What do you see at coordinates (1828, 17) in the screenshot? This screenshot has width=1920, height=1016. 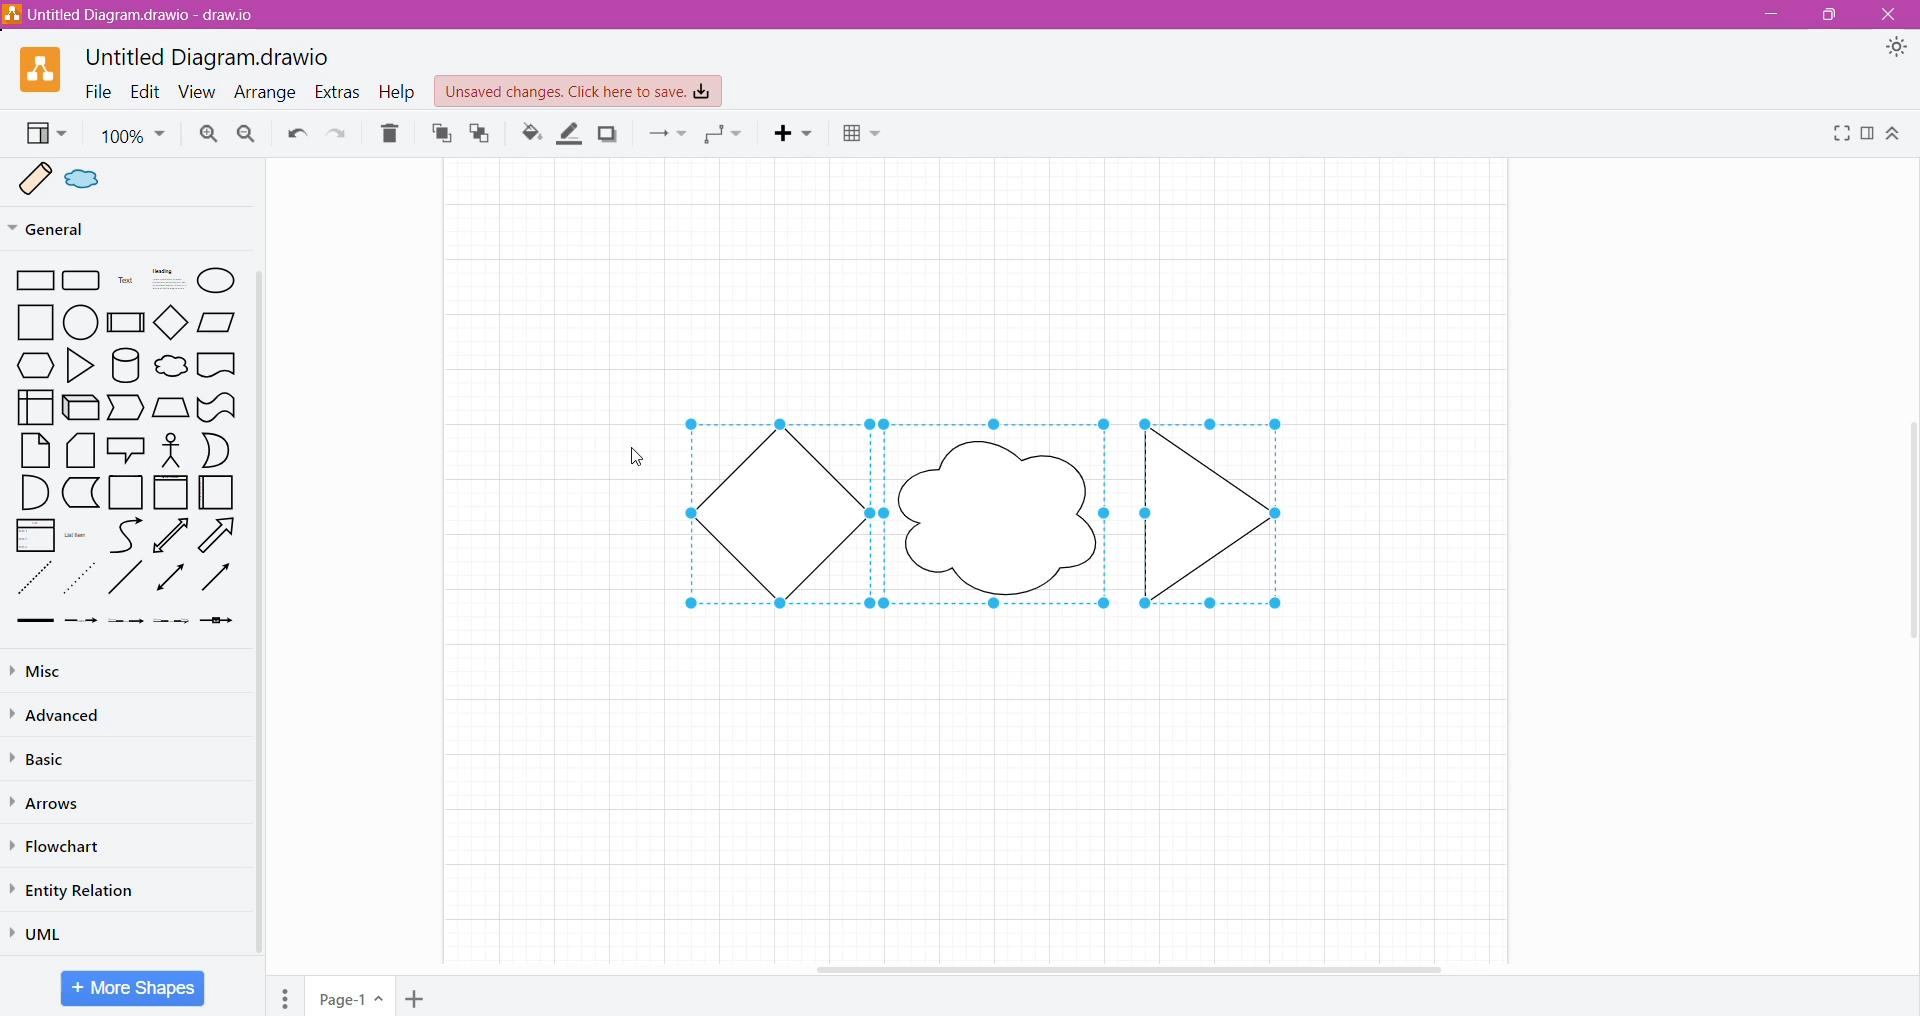 I see `Restore Down` at bounding box center [1828, 17].